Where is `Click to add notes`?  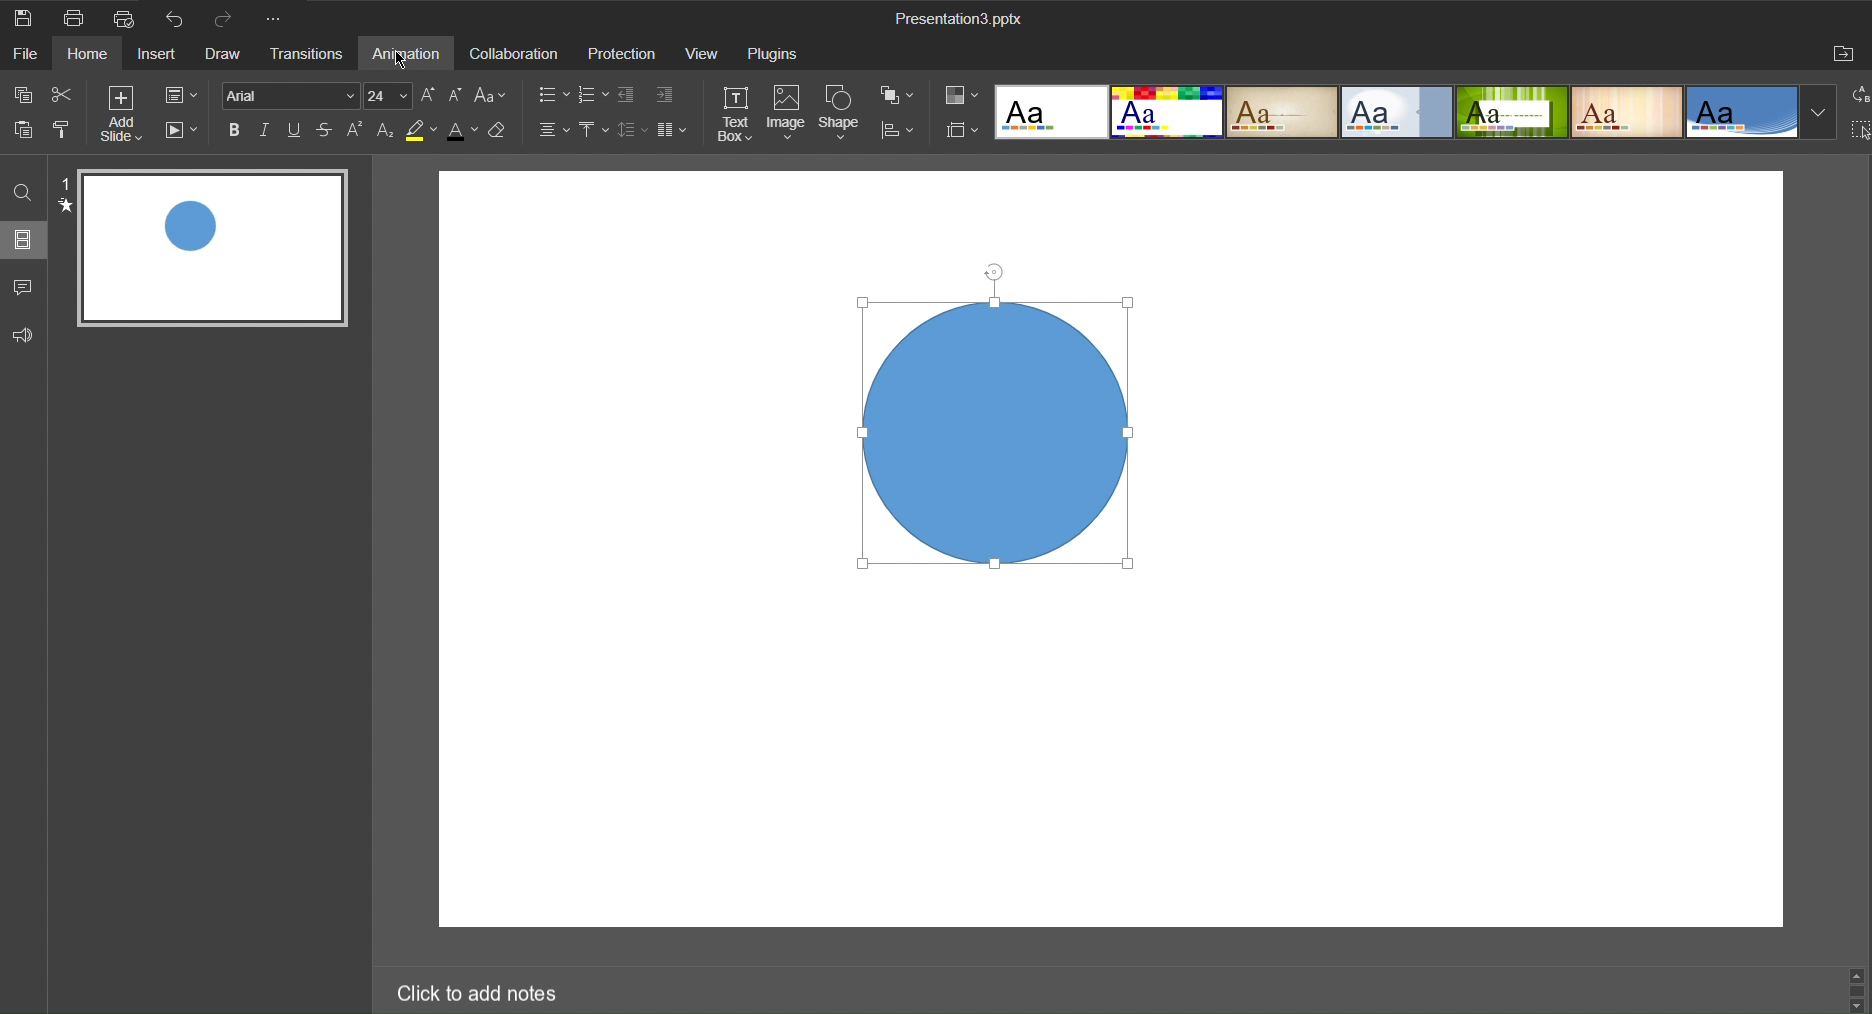 Click to add notes is located at coordinates (476, 989).